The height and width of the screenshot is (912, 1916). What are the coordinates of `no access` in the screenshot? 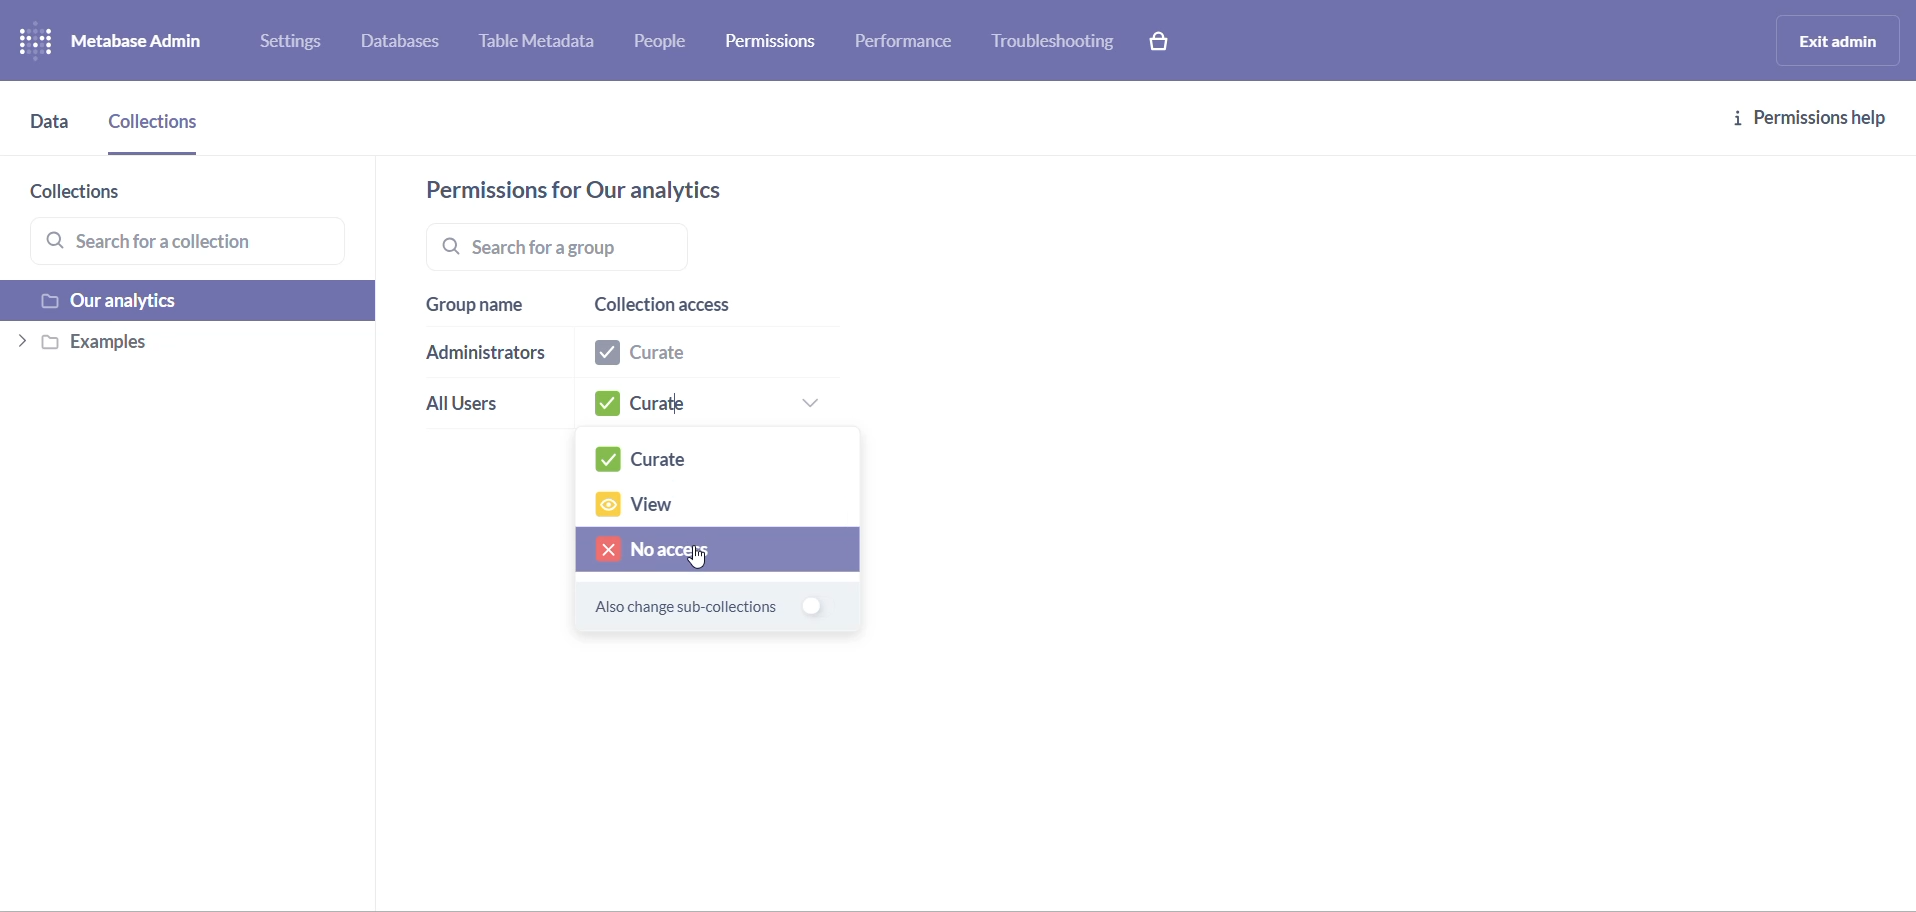 It's located at (718, 551).